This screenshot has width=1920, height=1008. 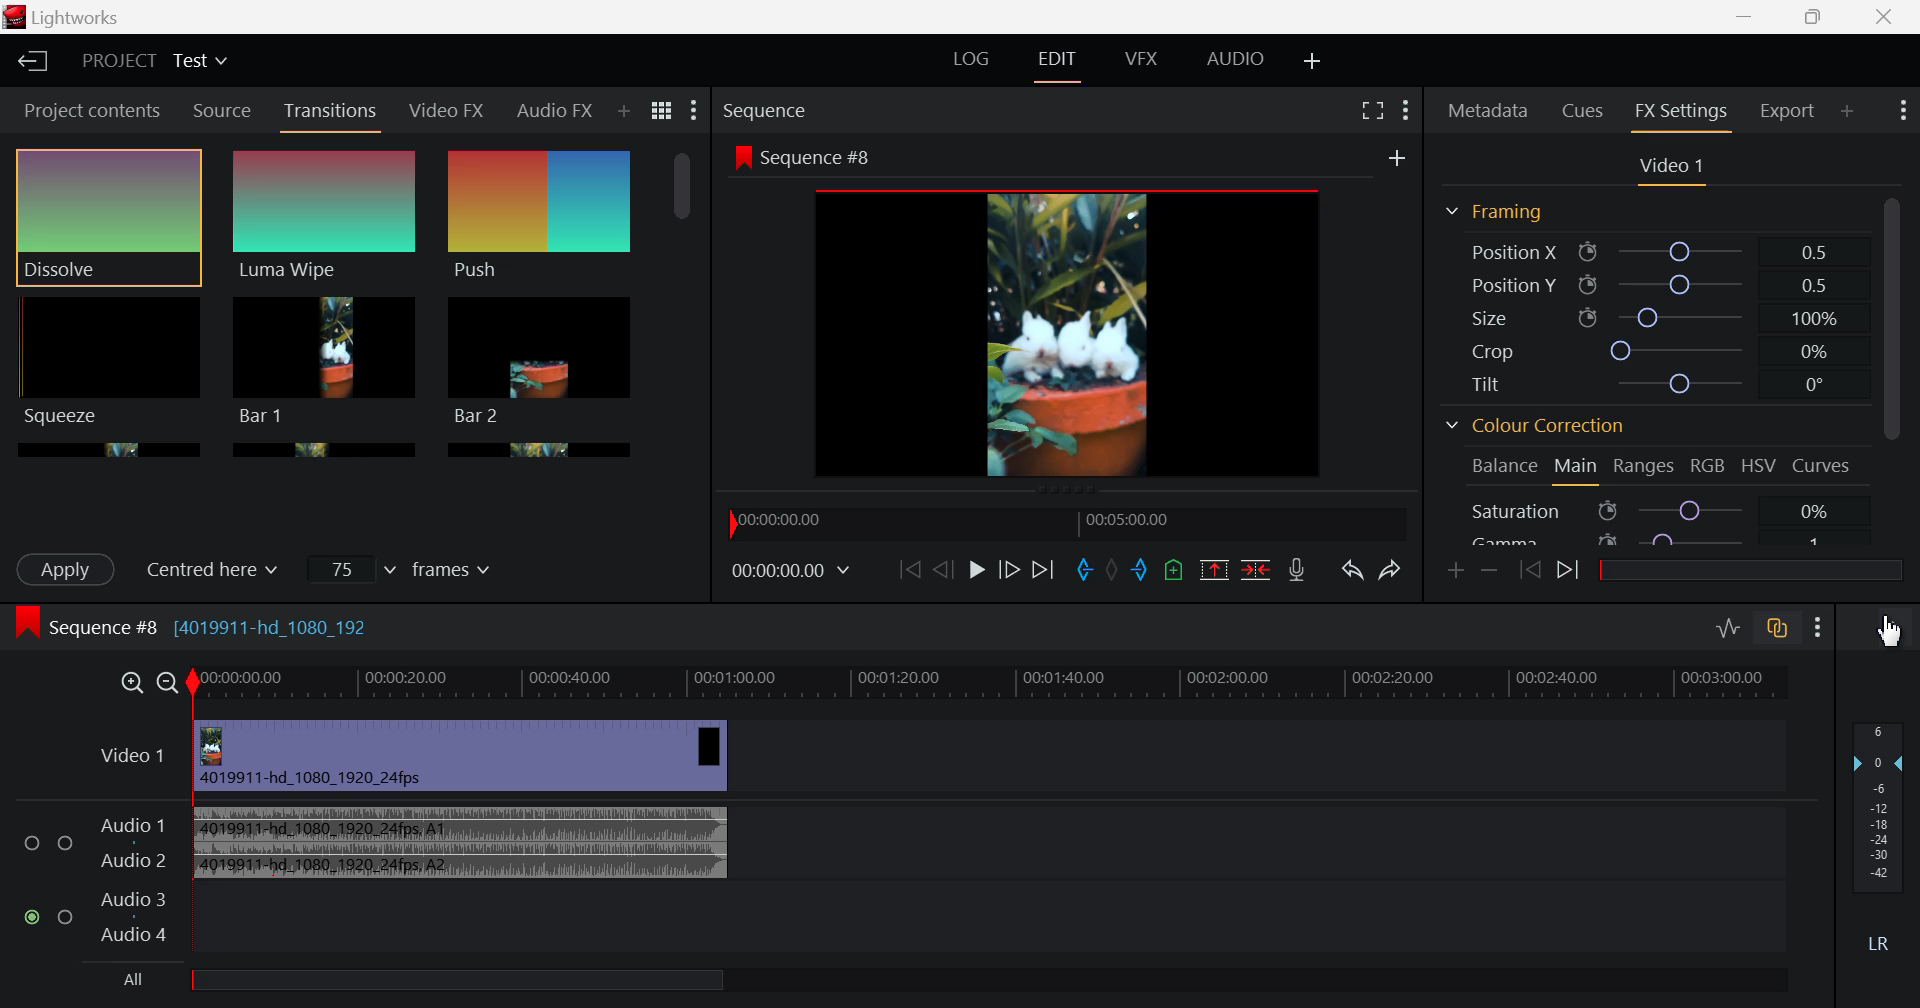 I want to click on Undo, so click(x=1354, y=572).